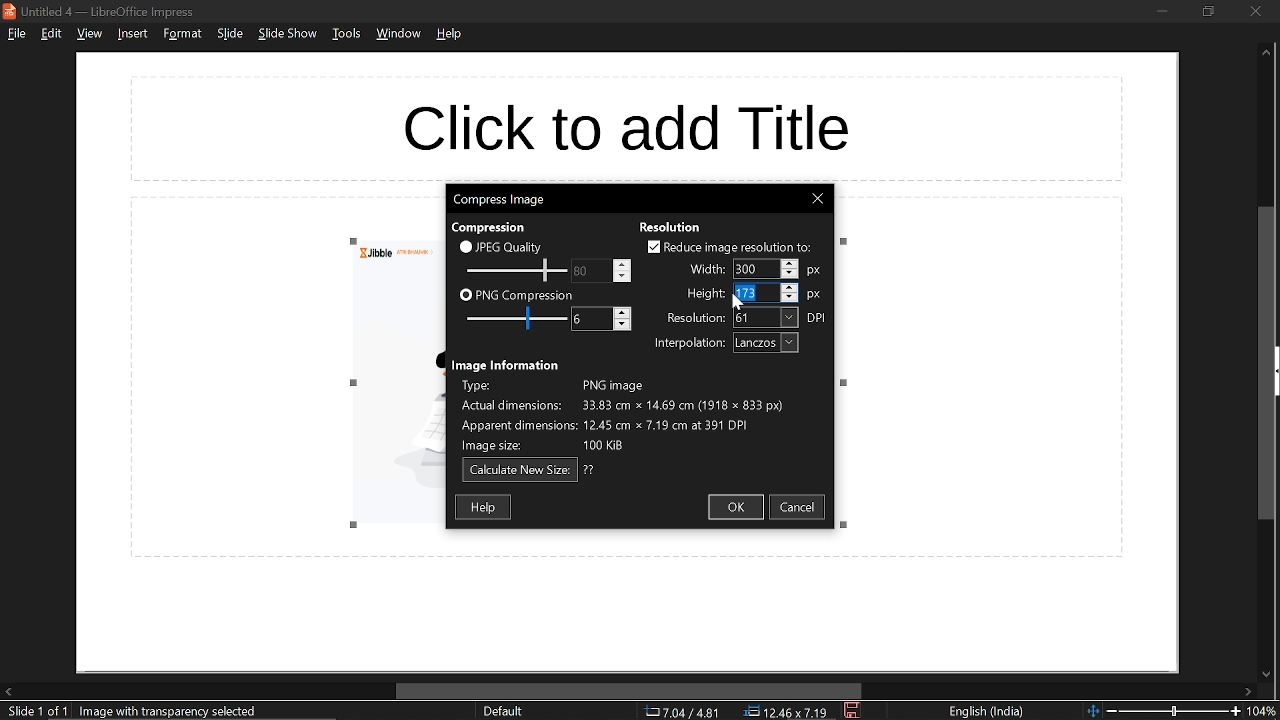  What do you see at coordinates (526, 294) in the screenshot?
I see `PNG compression` at bounding box center [526, 294].